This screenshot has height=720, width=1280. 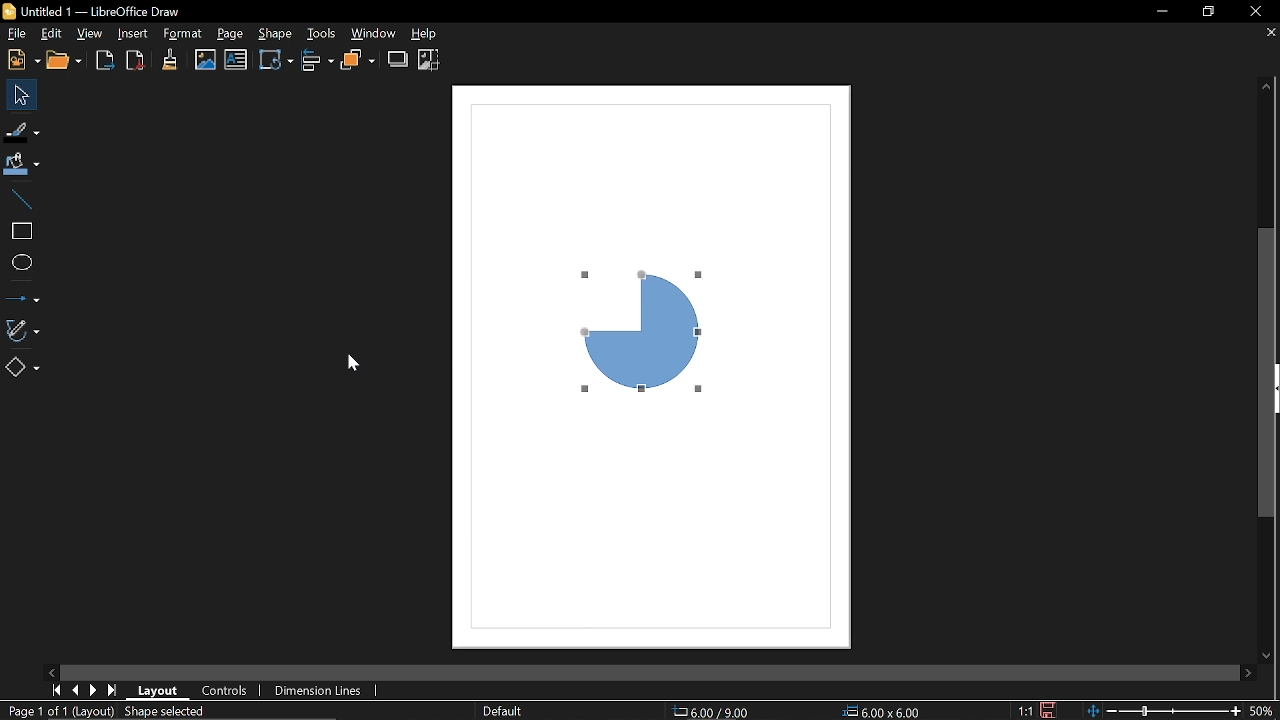 I want to click on Save, so click(x=1052, y=711).